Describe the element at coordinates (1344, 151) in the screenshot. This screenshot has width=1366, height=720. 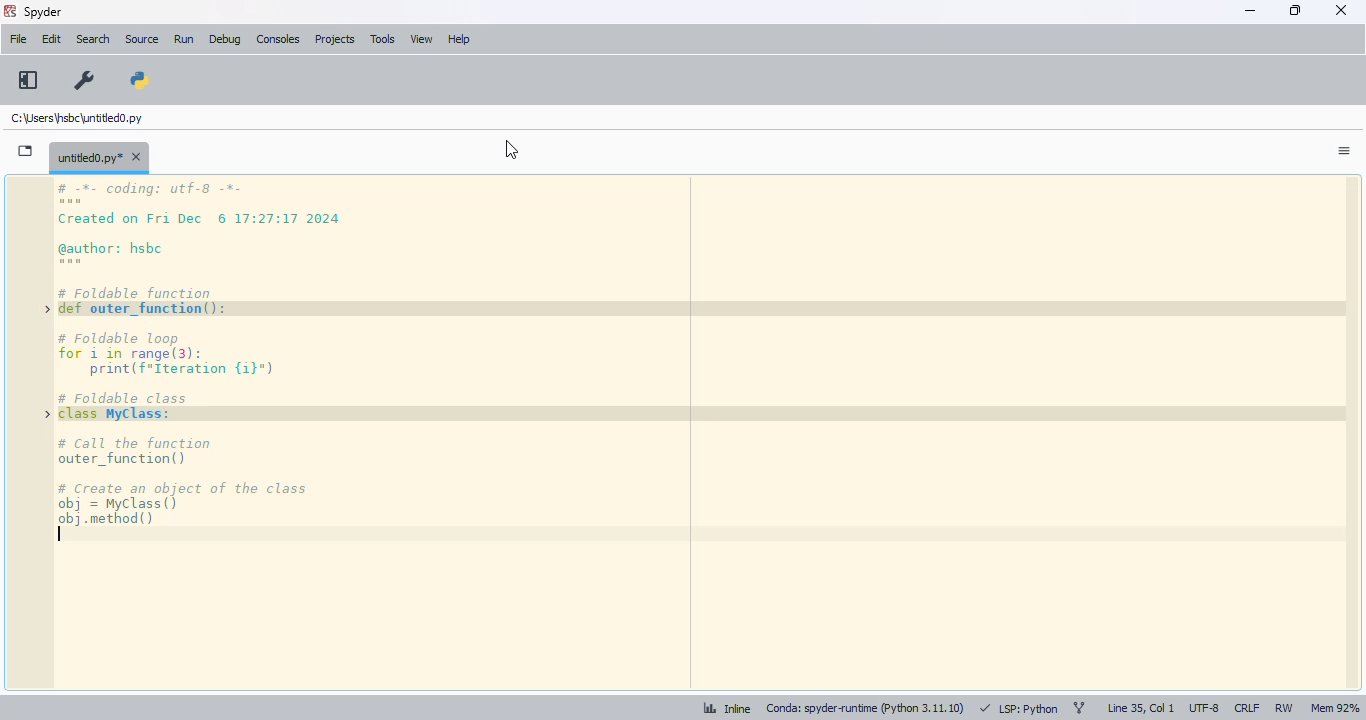
I see `options` at that location.